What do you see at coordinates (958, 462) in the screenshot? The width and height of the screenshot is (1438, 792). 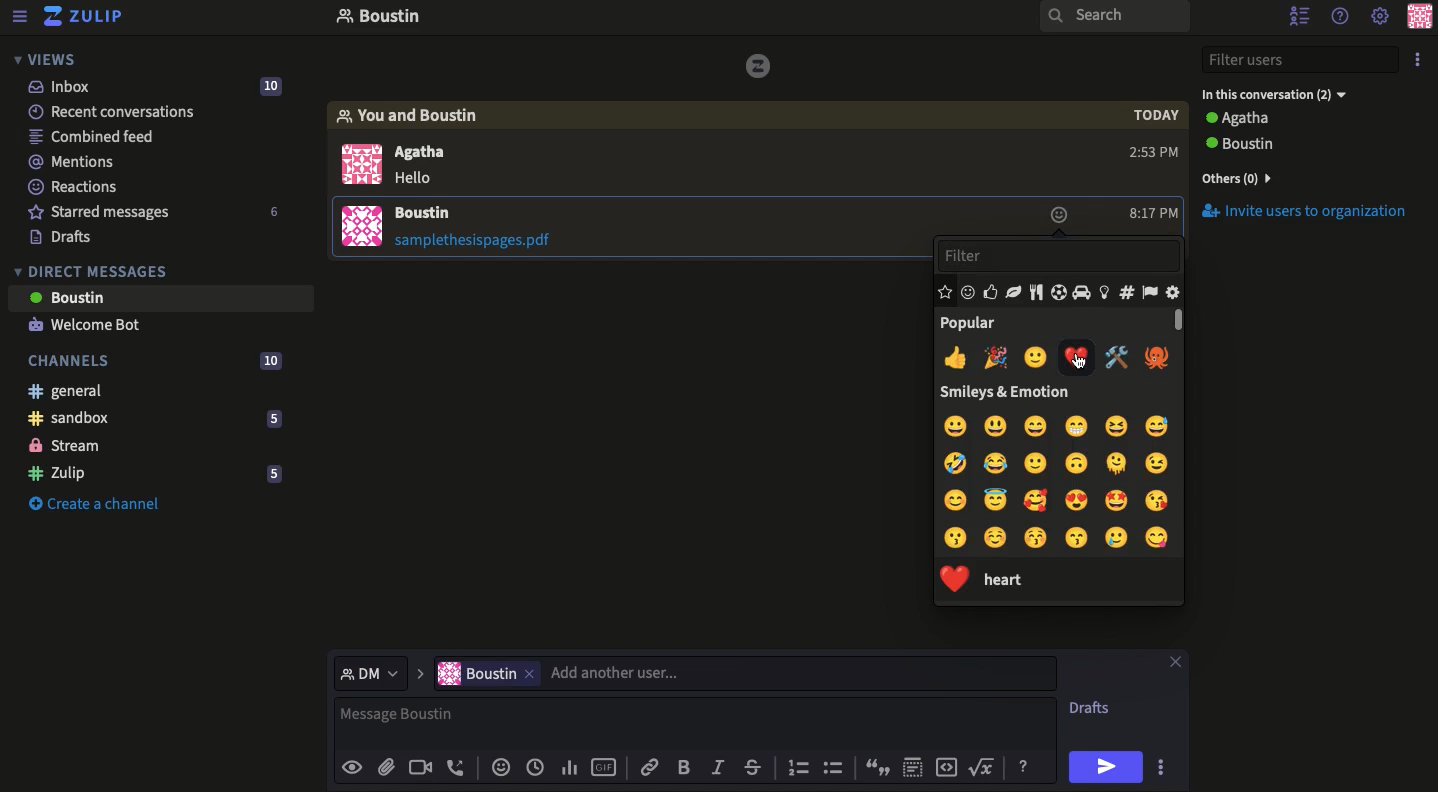 I see `ROFL` at bounding box center [958, 462].